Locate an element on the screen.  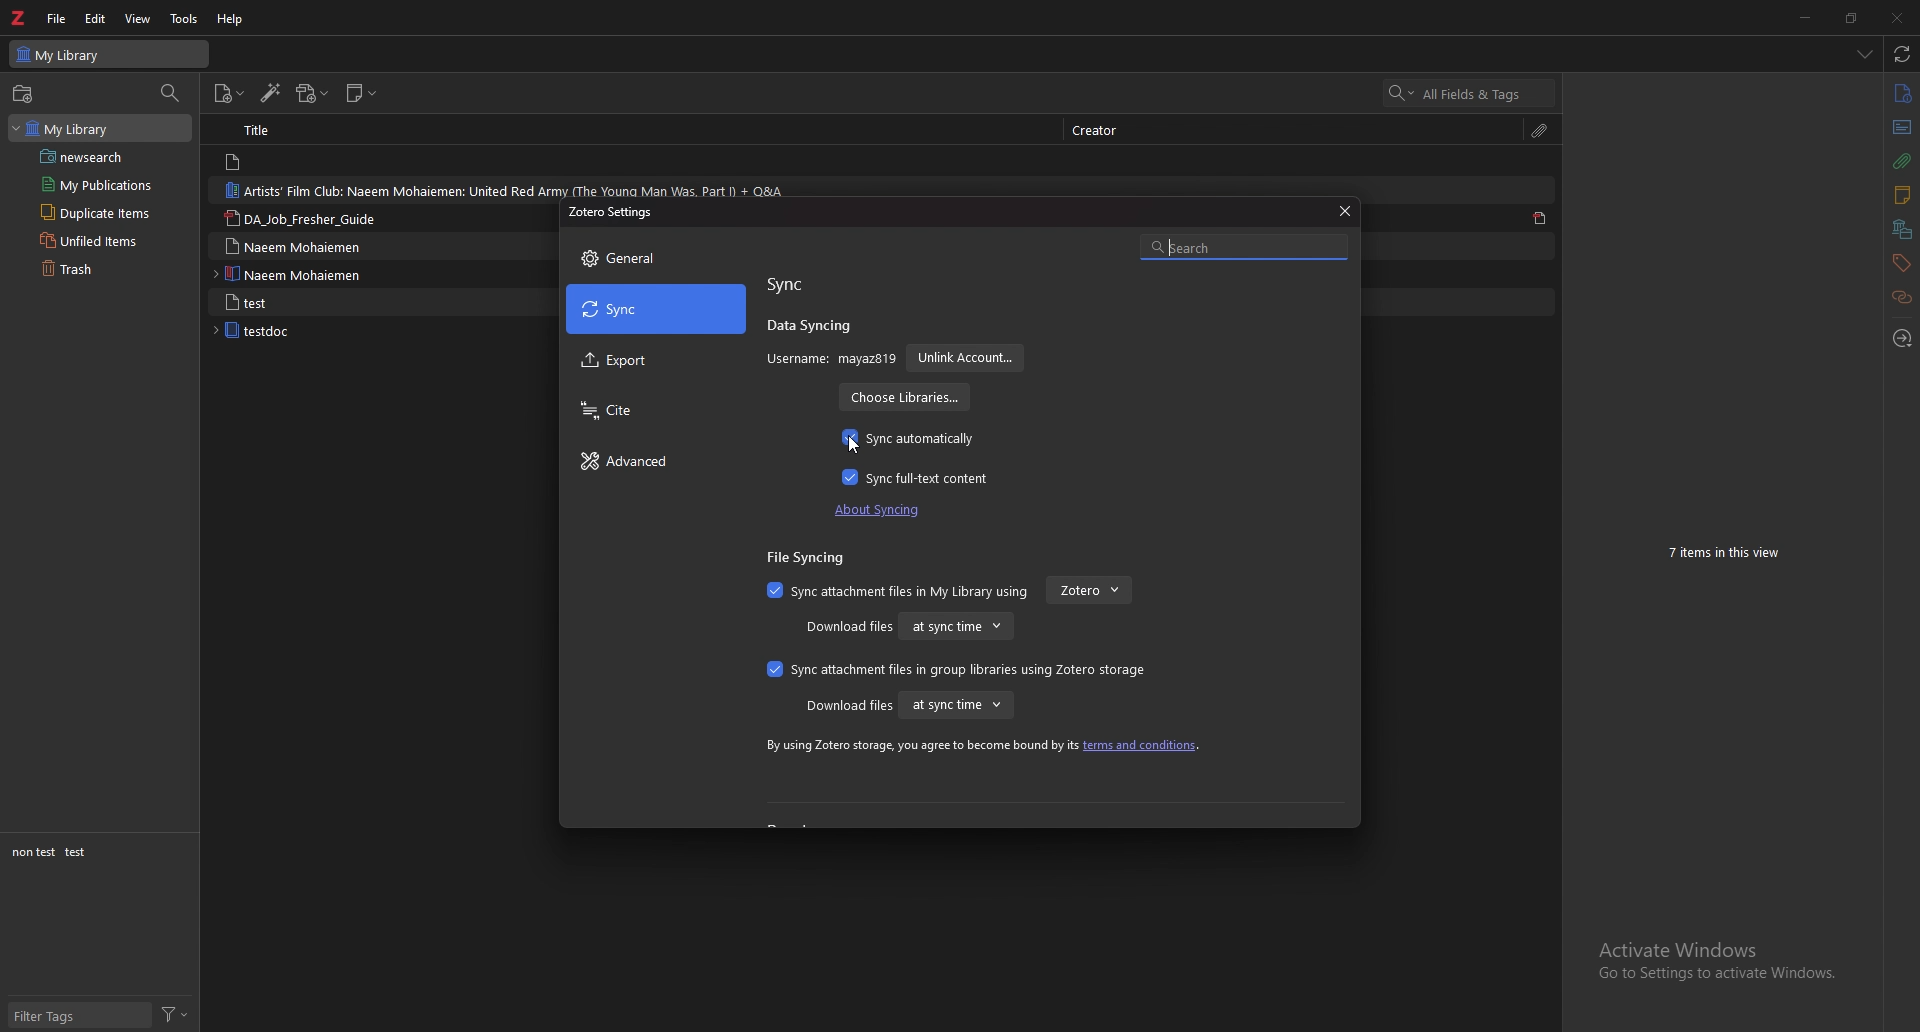
sync automatically is located at coordinates (910, 439).